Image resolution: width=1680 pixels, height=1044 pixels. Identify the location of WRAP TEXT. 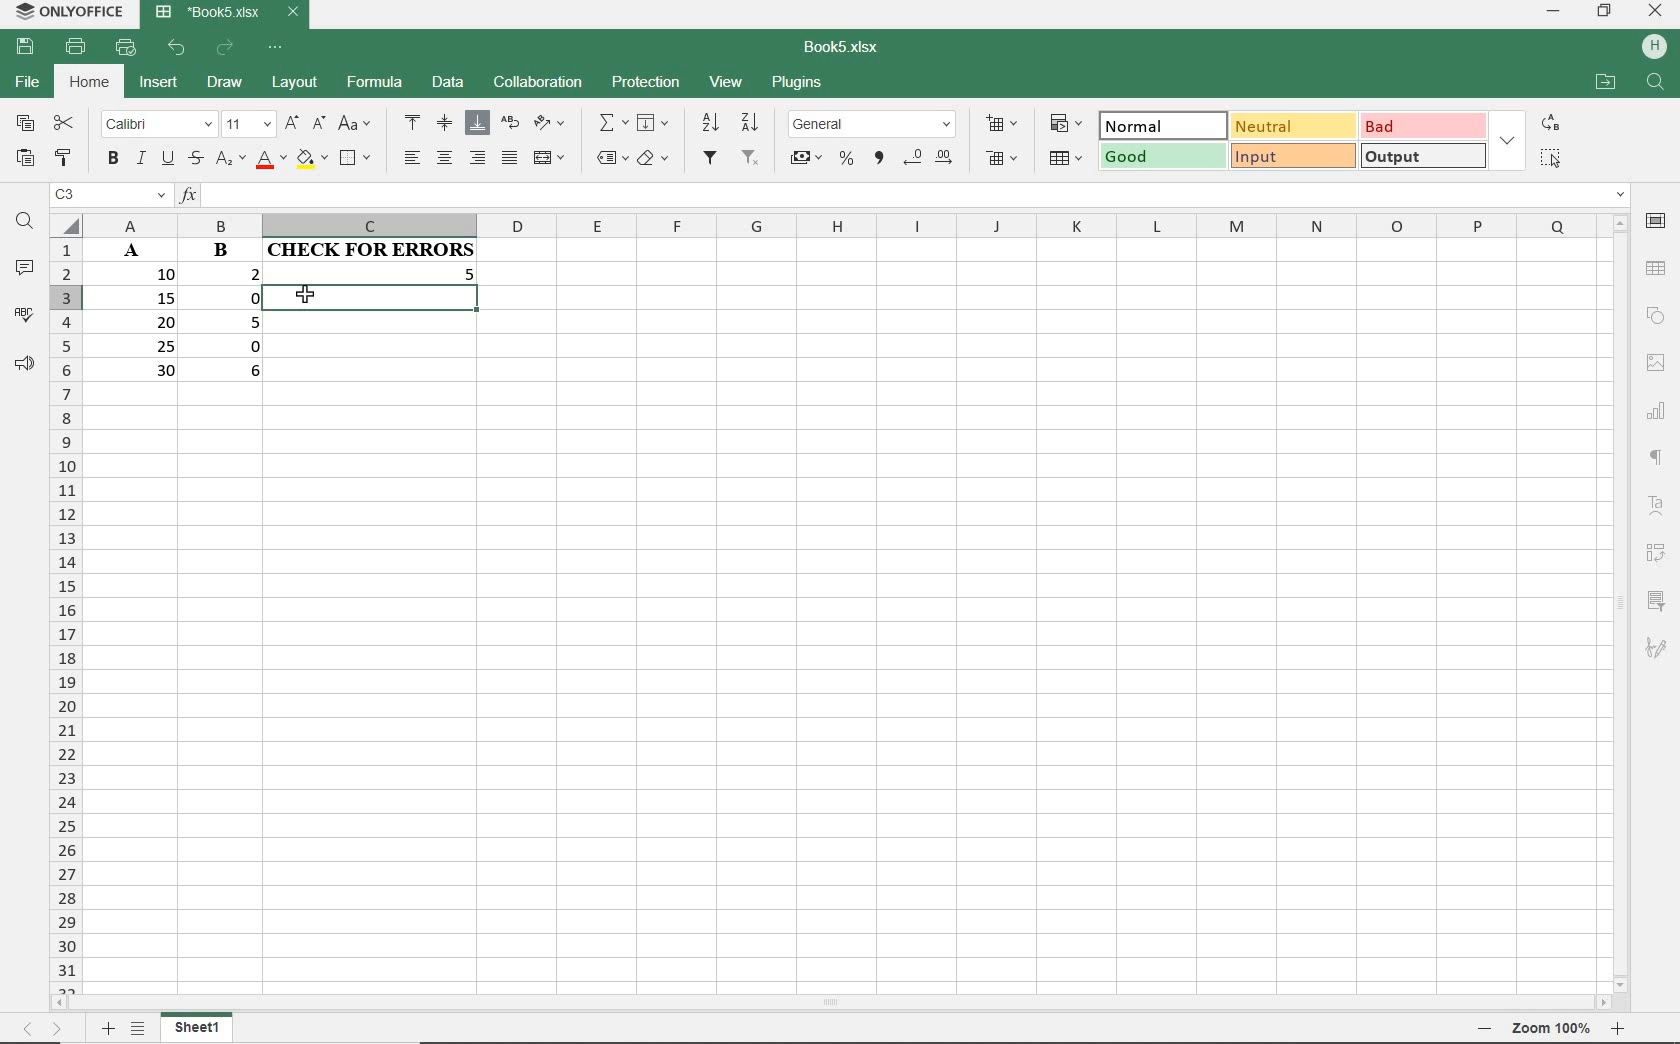
(509, 124).